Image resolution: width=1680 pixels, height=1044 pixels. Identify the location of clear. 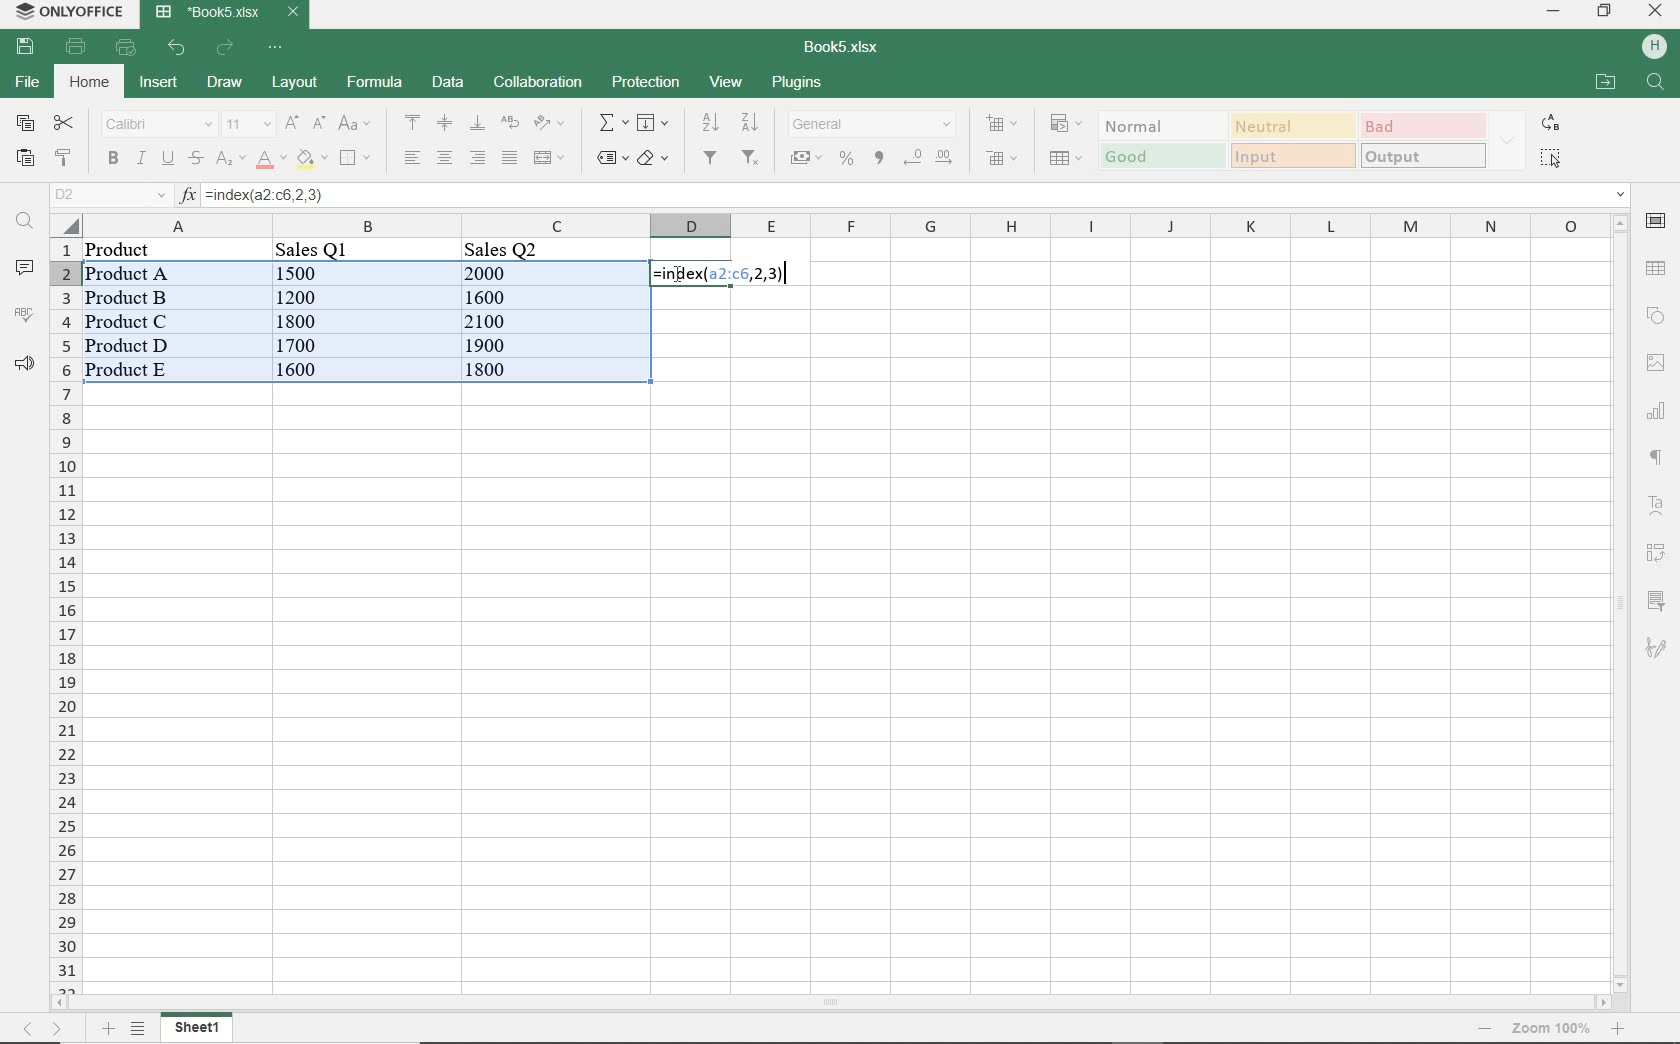
(654, 160).